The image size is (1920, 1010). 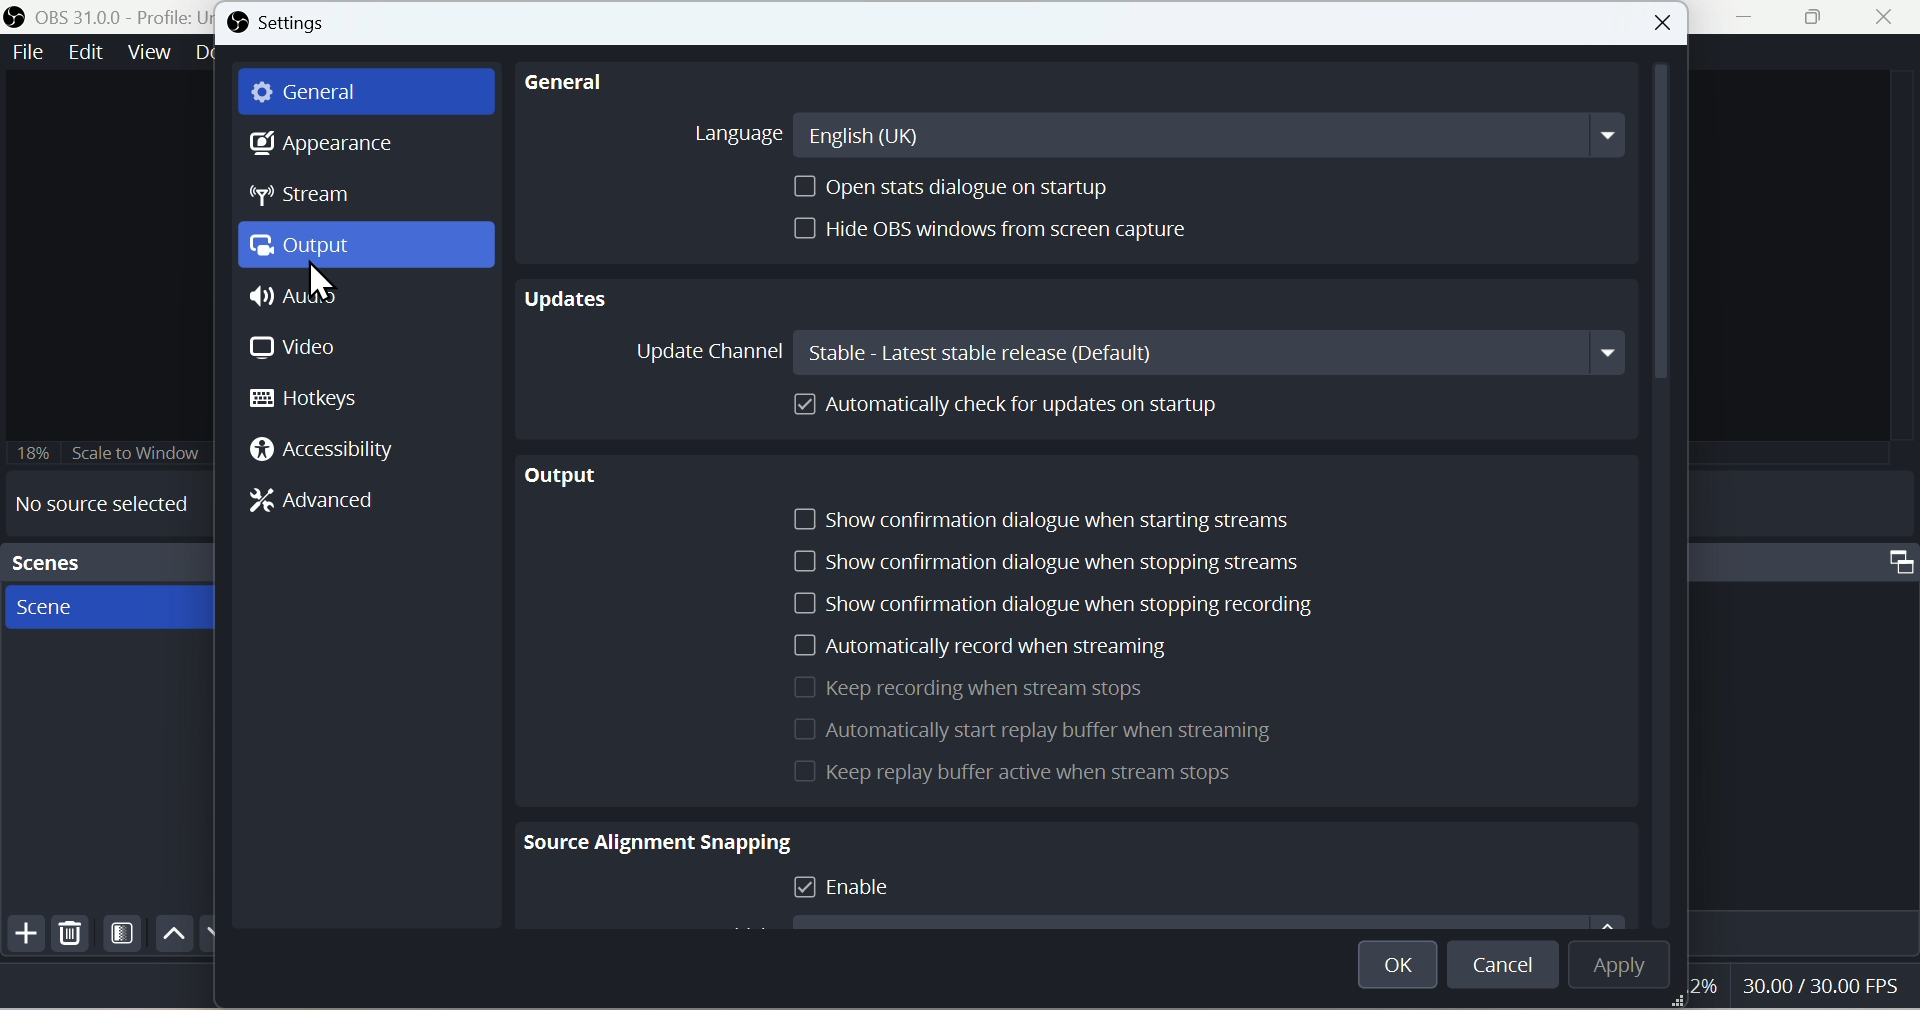 What do you see at coordinates (26, 53) in the screenshot?
I see `File` at bounding box center [26, 53].